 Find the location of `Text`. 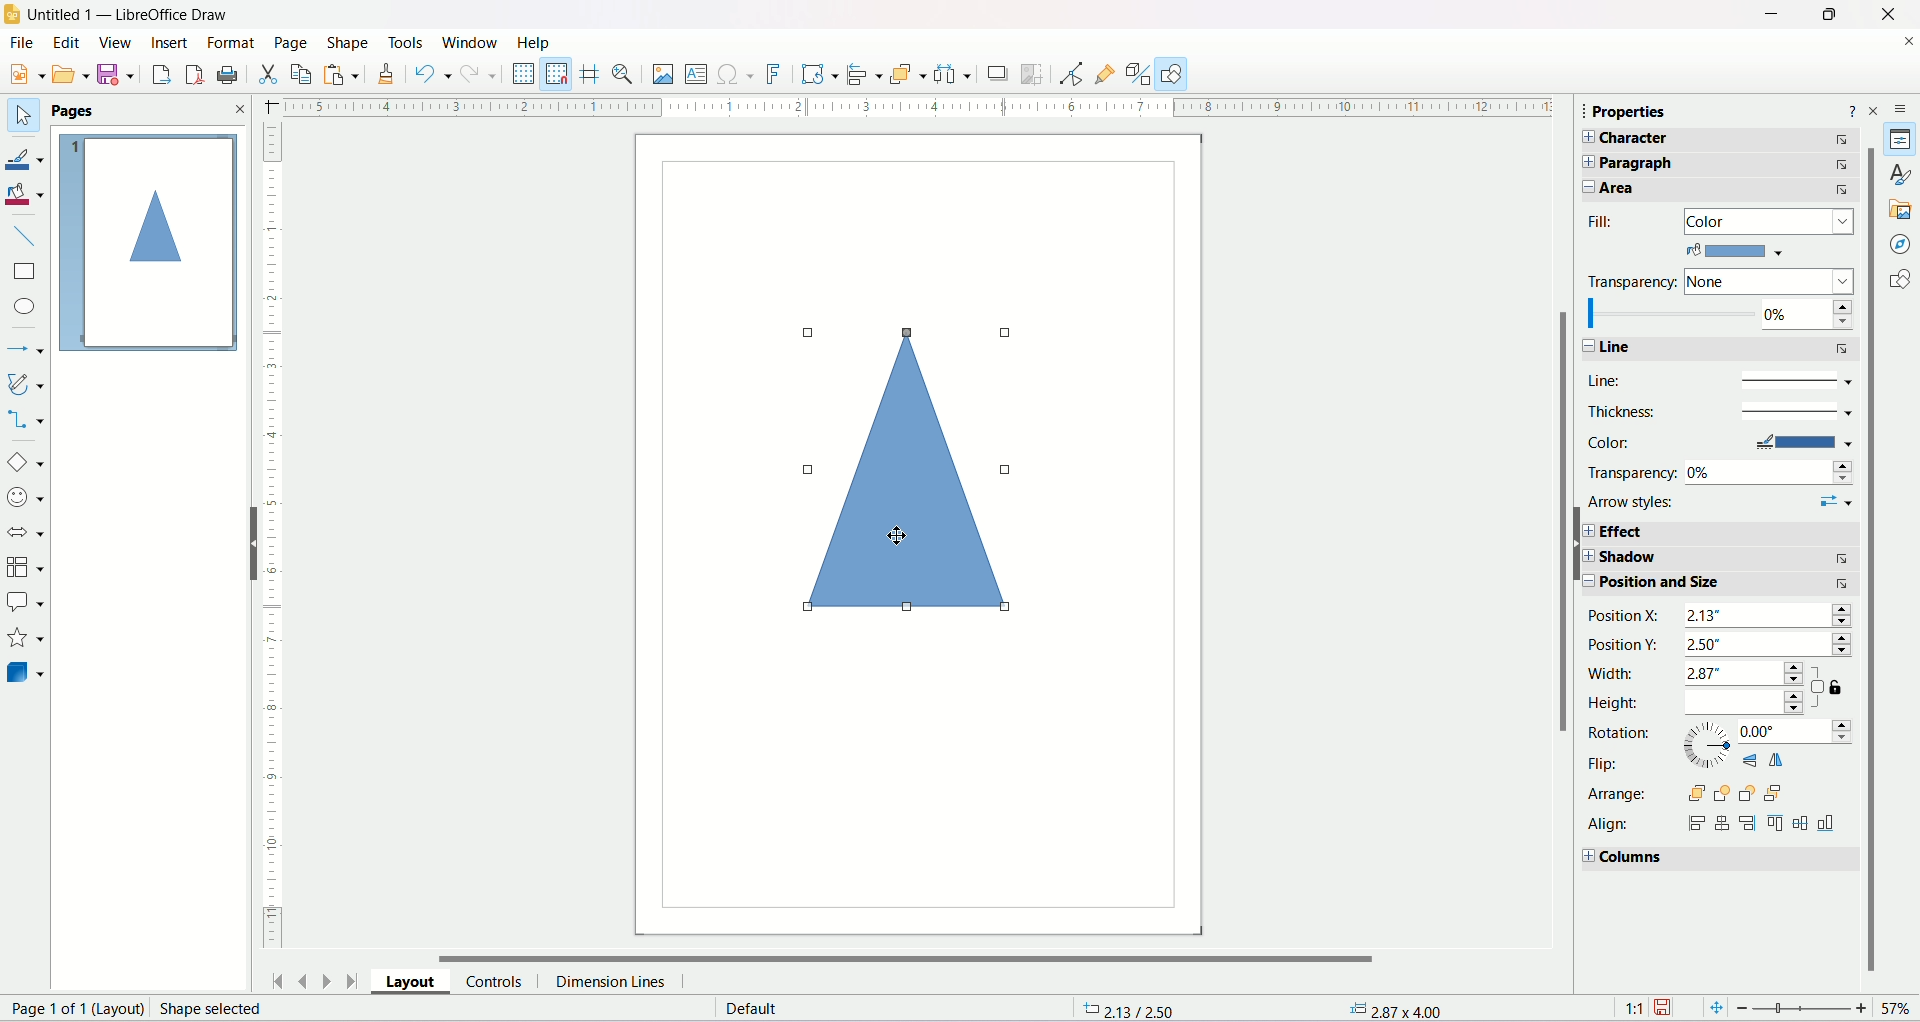

Text is located at coordinates (1395, 1010).